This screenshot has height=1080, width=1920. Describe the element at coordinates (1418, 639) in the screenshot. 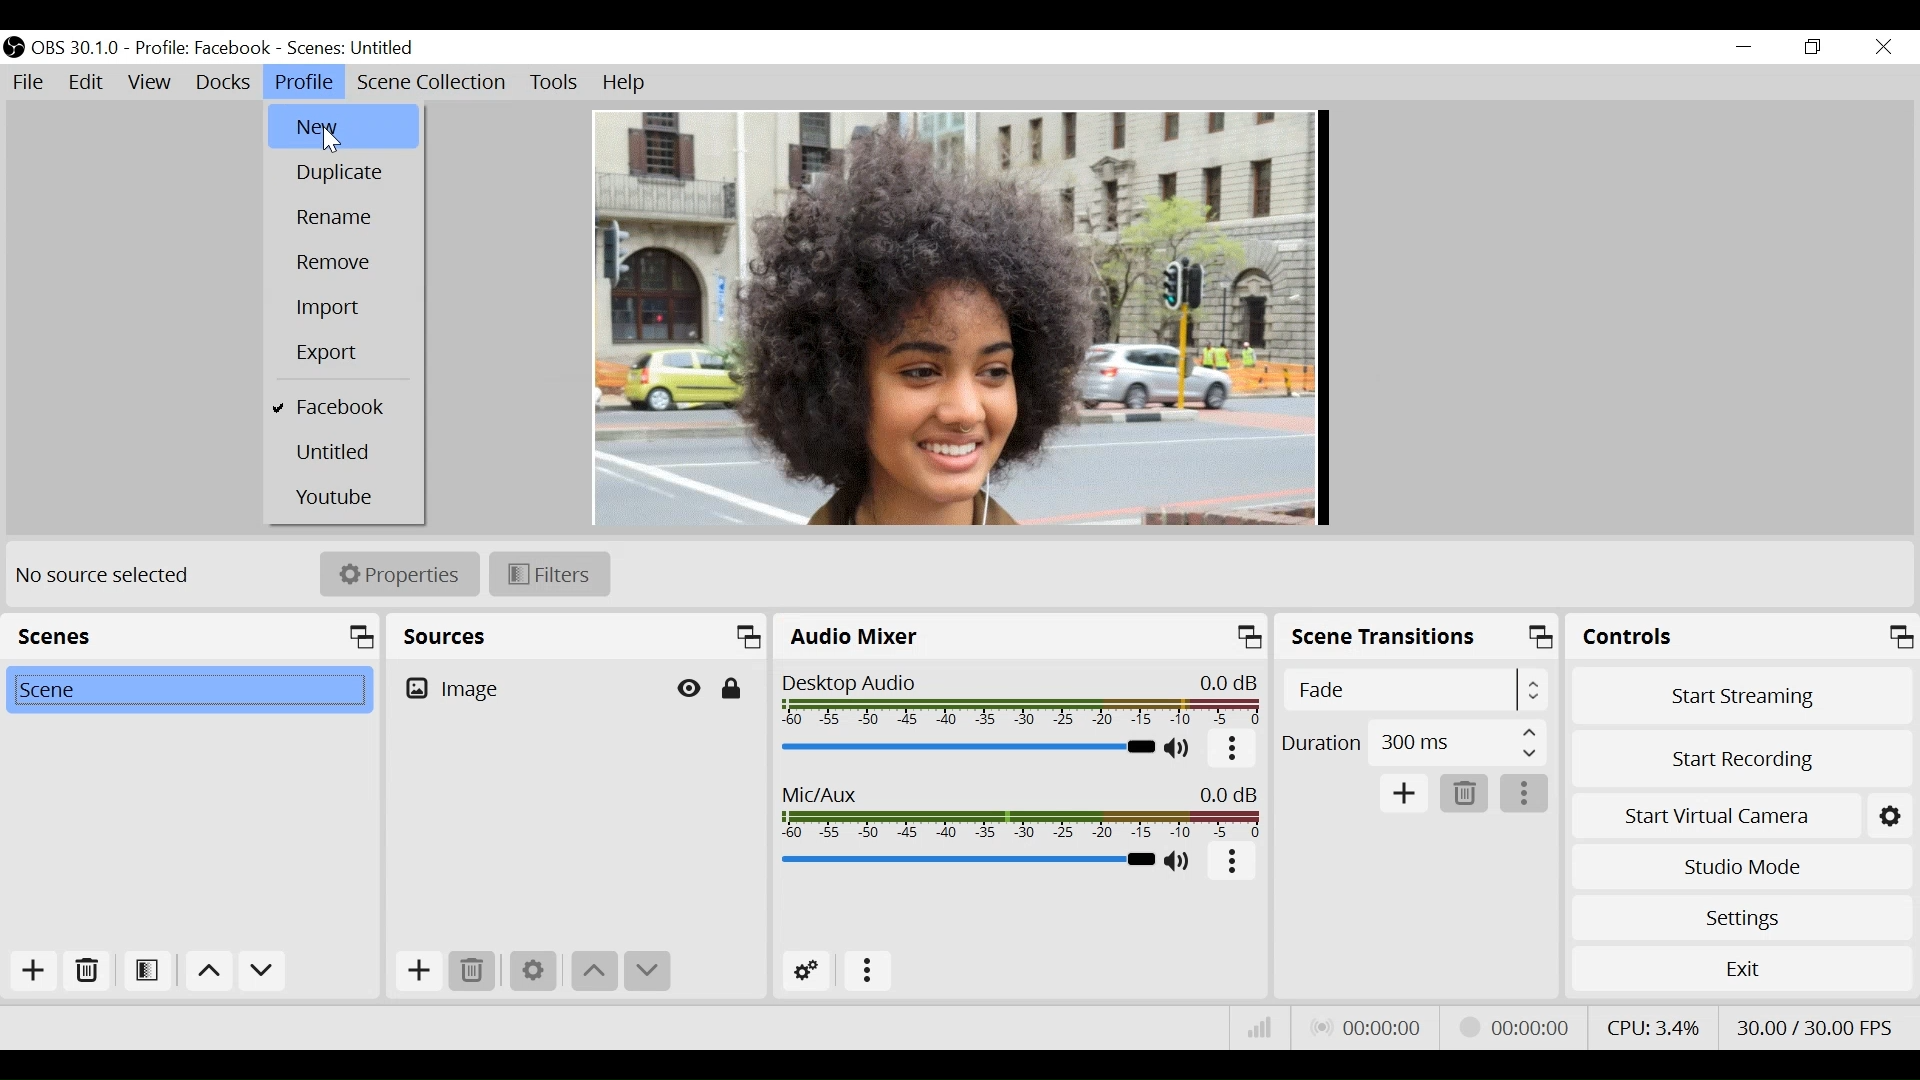

I see `Scene Transitions` at that location.